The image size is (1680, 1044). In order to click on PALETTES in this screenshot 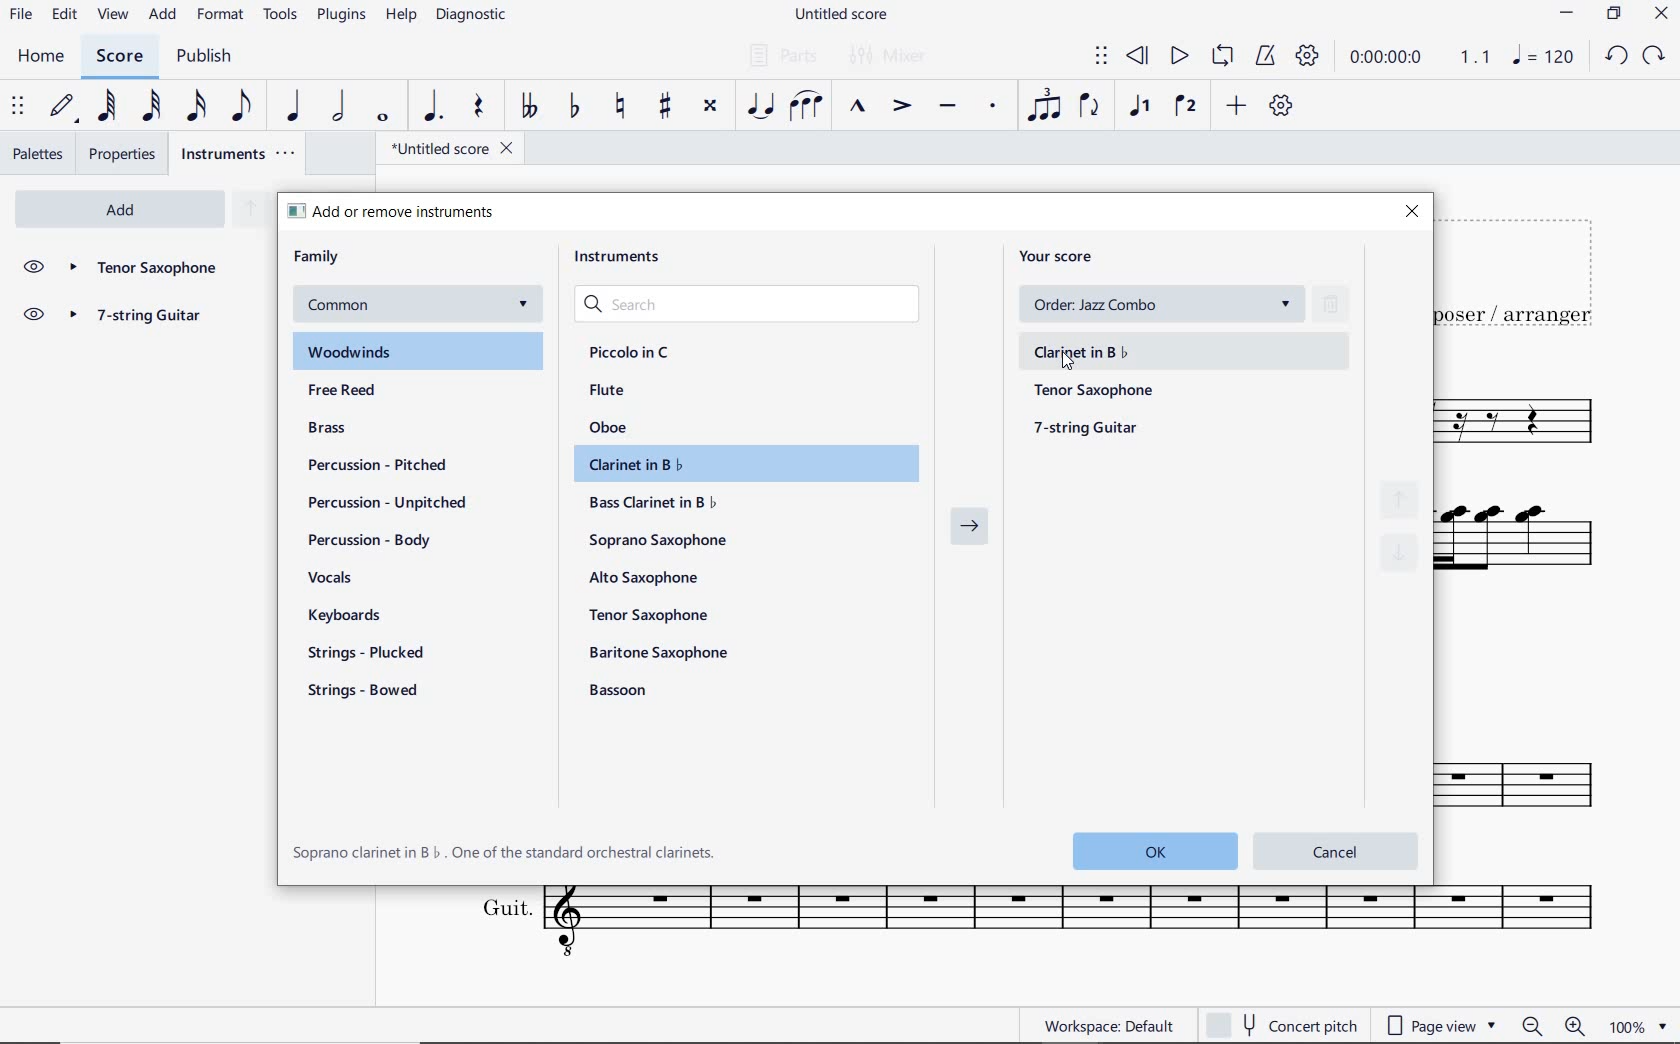, I will do `click(37, 152)`.